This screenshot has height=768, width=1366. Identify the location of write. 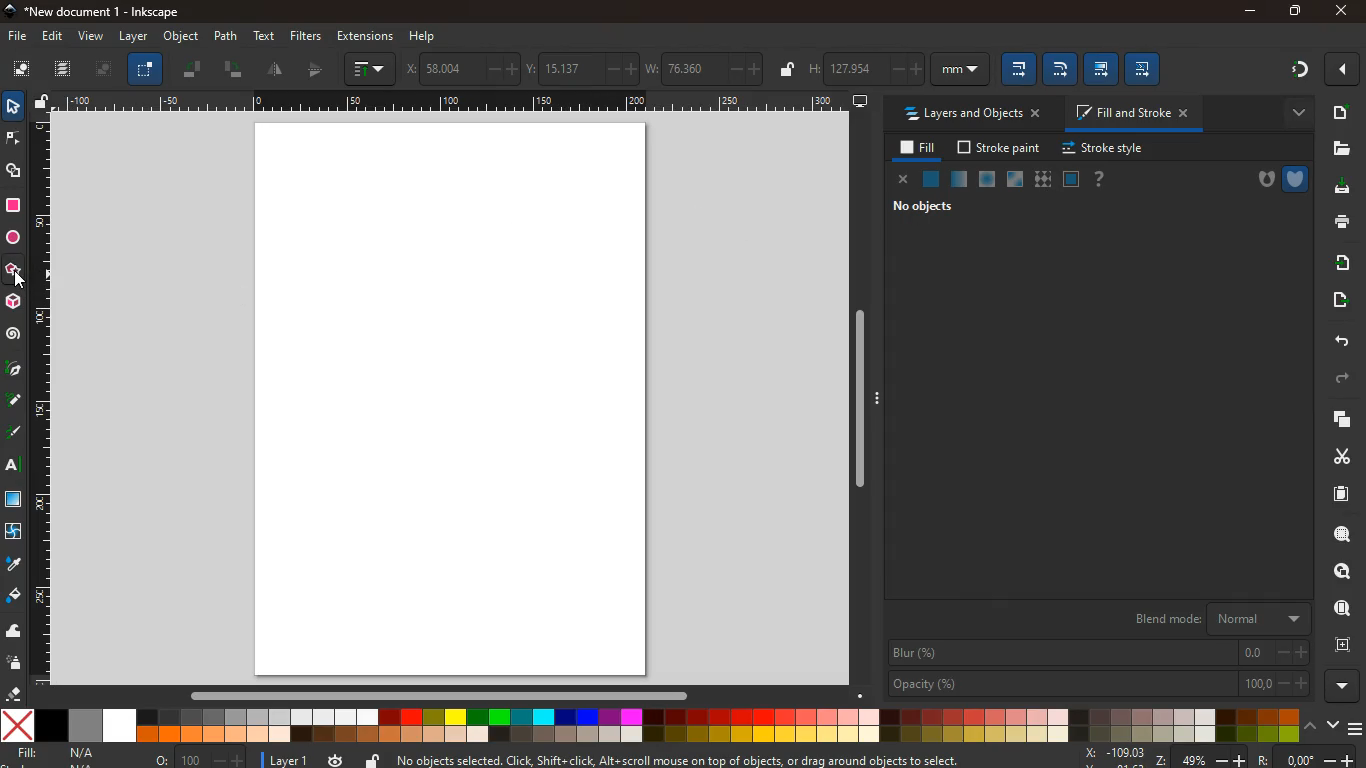
(14, 401).